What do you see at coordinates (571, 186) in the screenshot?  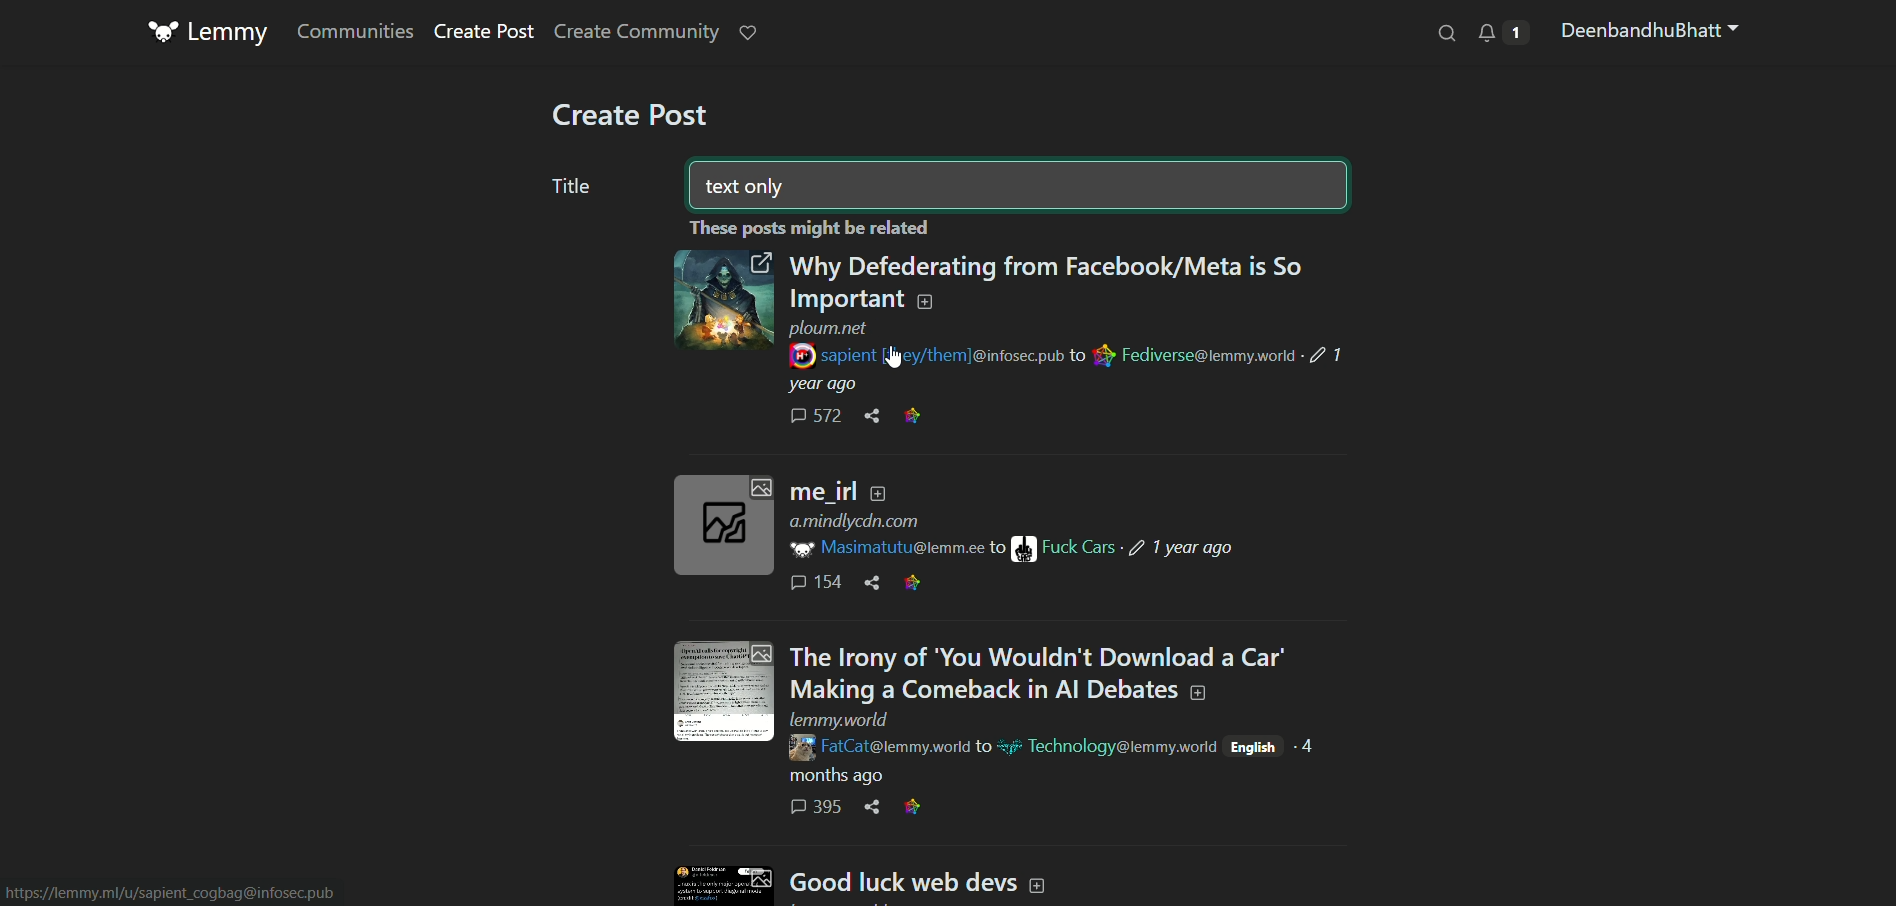 I see `title` at bounding box center [571, 186].